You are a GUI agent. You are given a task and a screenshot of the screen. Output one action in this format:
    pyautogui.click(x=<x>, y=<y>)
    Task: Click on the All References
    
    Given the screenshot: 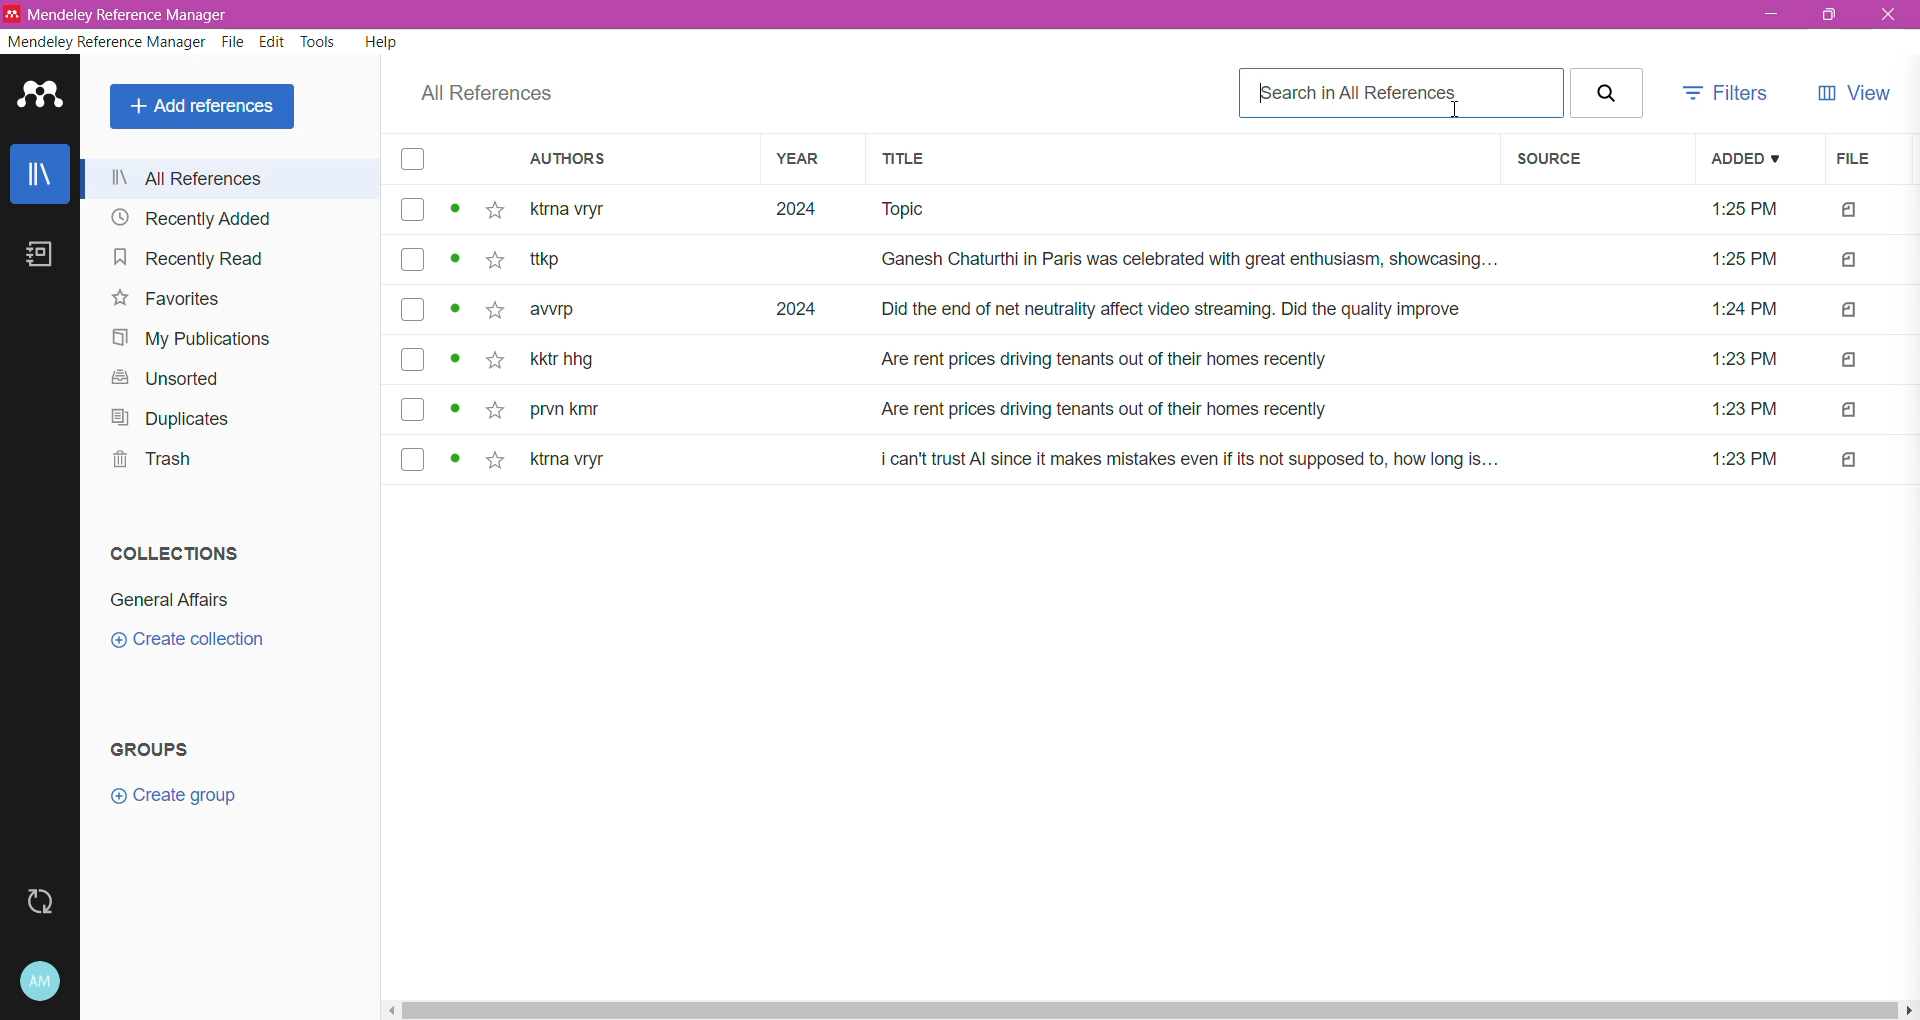 What is the action you would take?
    pyautogui.click(x=484, y=94)
    